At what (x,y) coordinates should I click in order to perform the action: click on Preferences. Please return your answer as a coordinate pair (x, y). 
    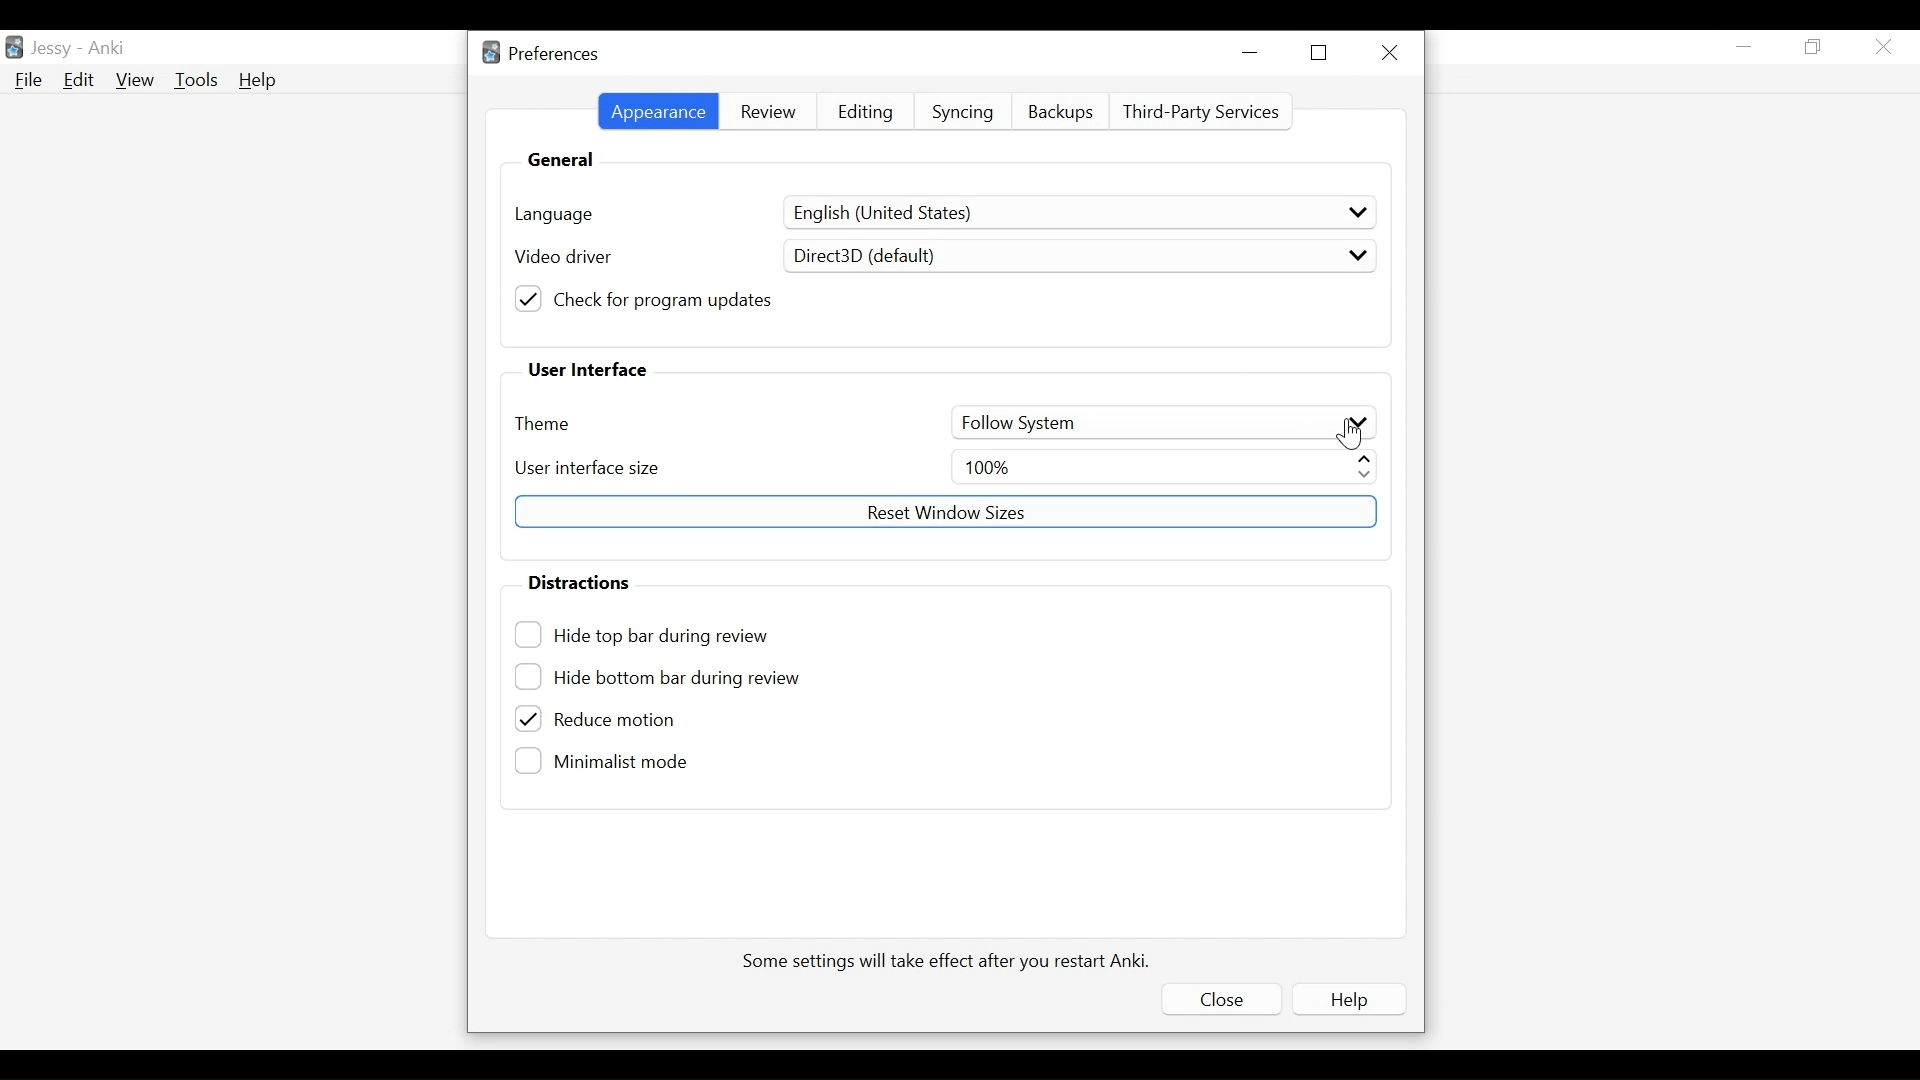
    Looking at the image, I should click on (541, 55).